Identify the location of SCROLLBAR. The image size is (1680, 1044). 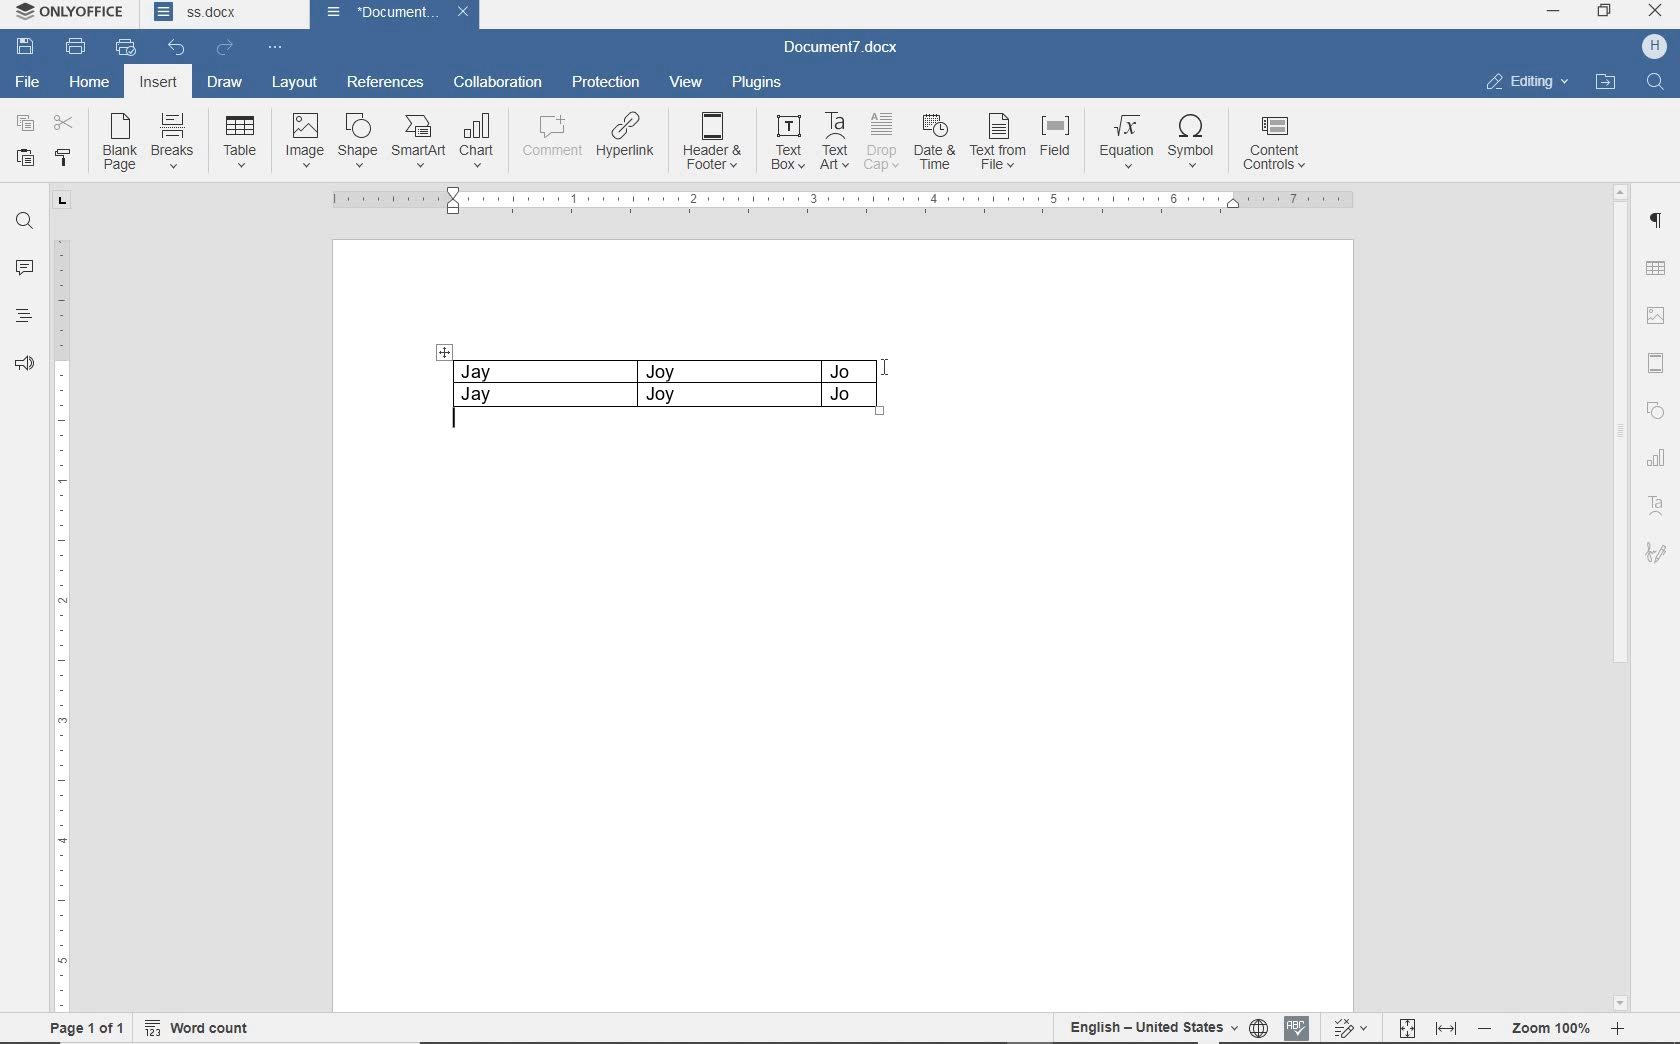
(1619, 597).